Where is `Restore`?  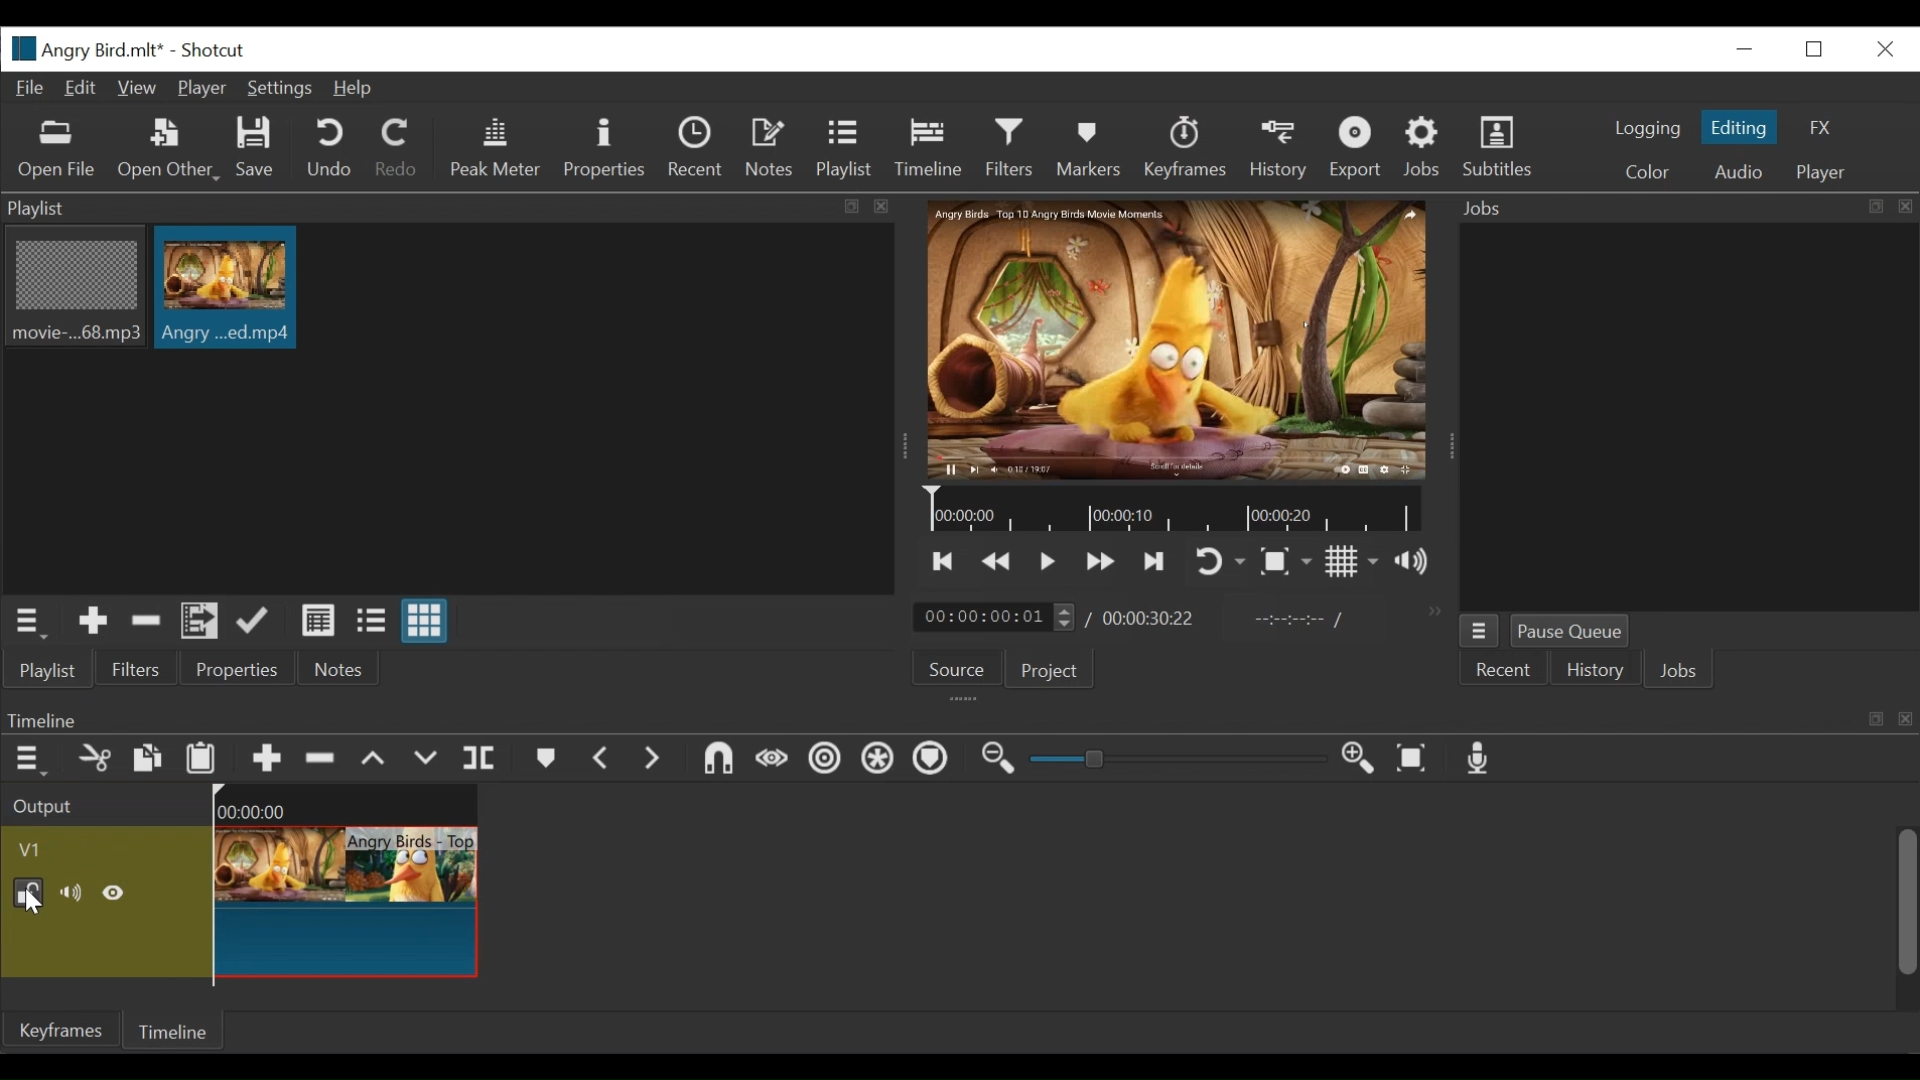 Restore is located at coordinates (1813, 49).